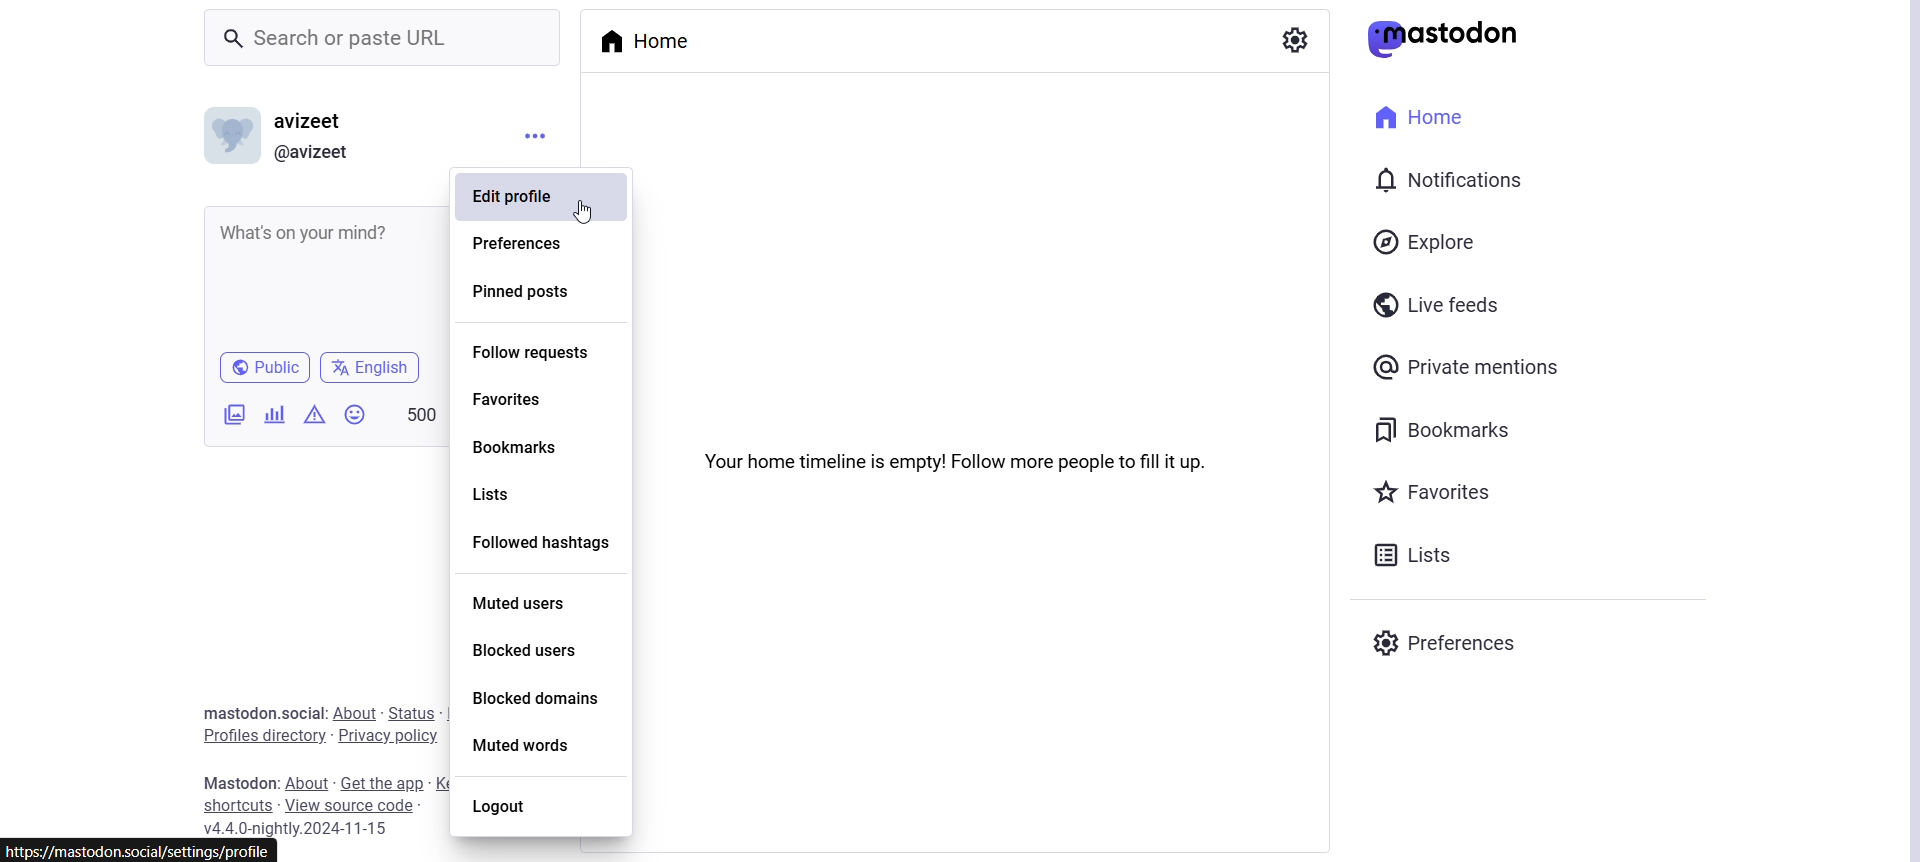 The width and height of the screenshot is (1920, 862). Describe the element at coordinates (276, 412) in the screenshot. I see `Add a poll` at that location.